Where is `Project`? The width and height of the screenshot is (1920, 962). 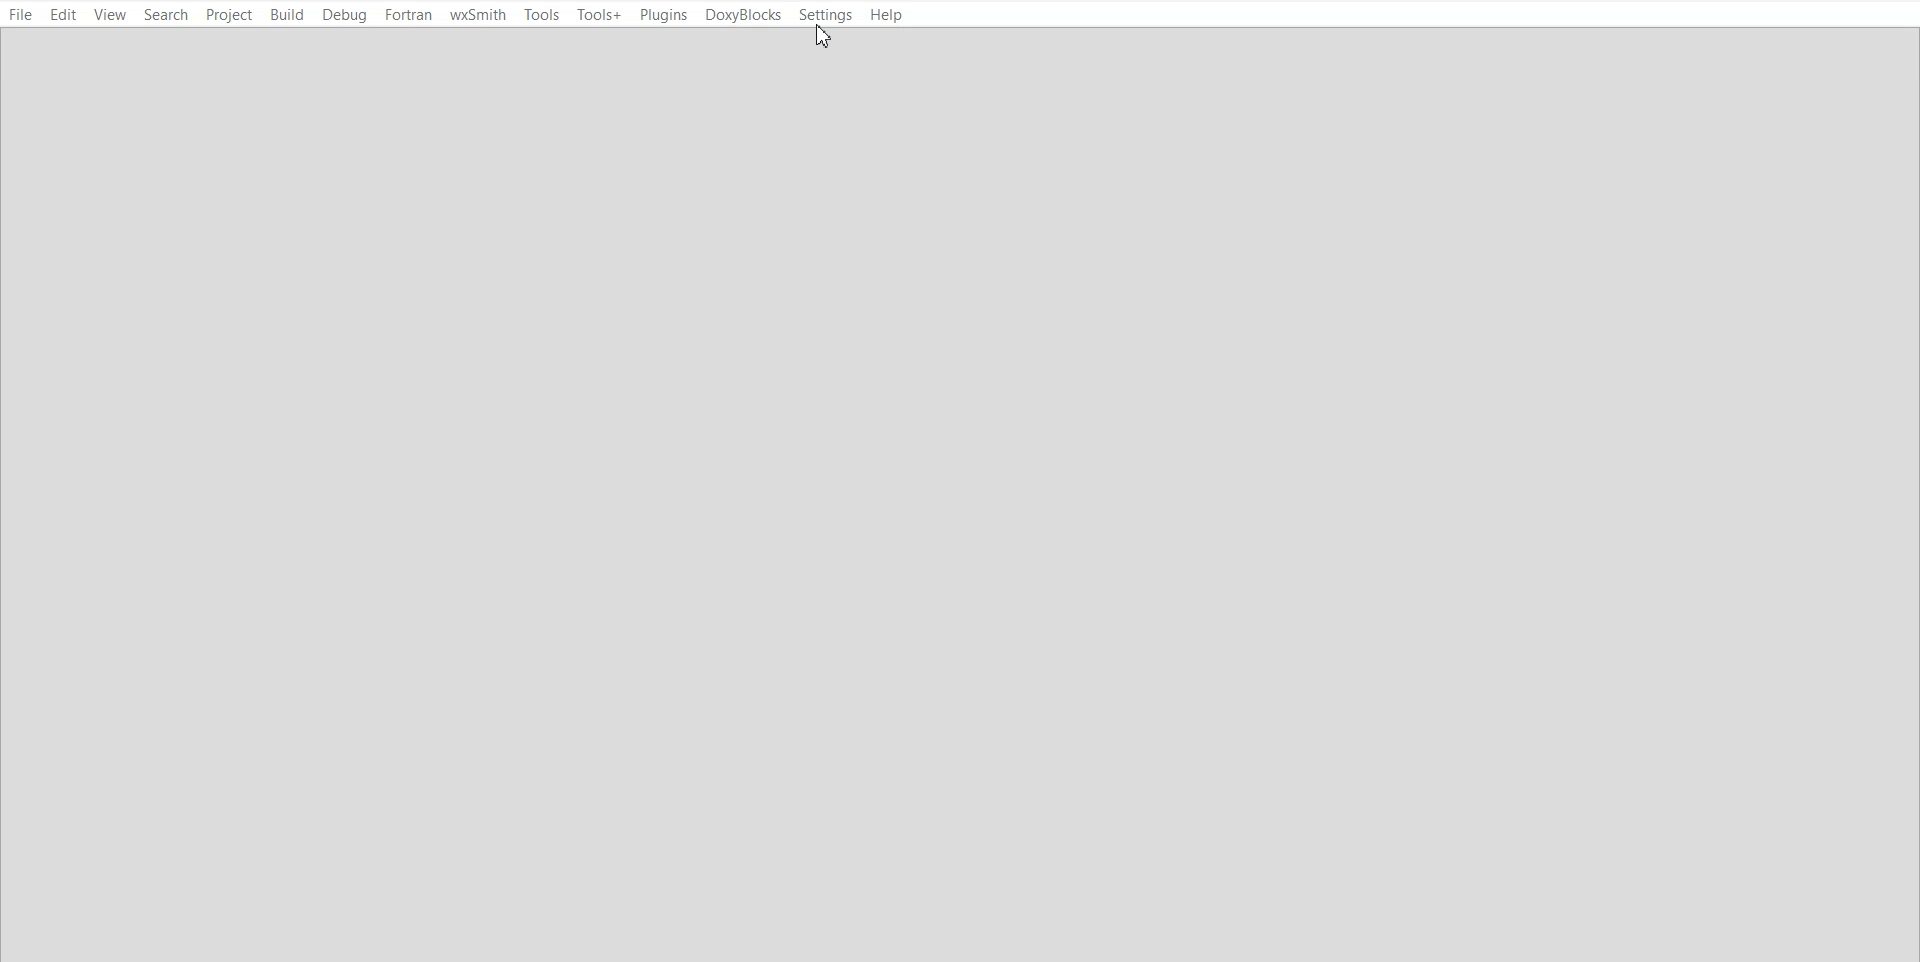
Project is located at coordinates (228, 15).